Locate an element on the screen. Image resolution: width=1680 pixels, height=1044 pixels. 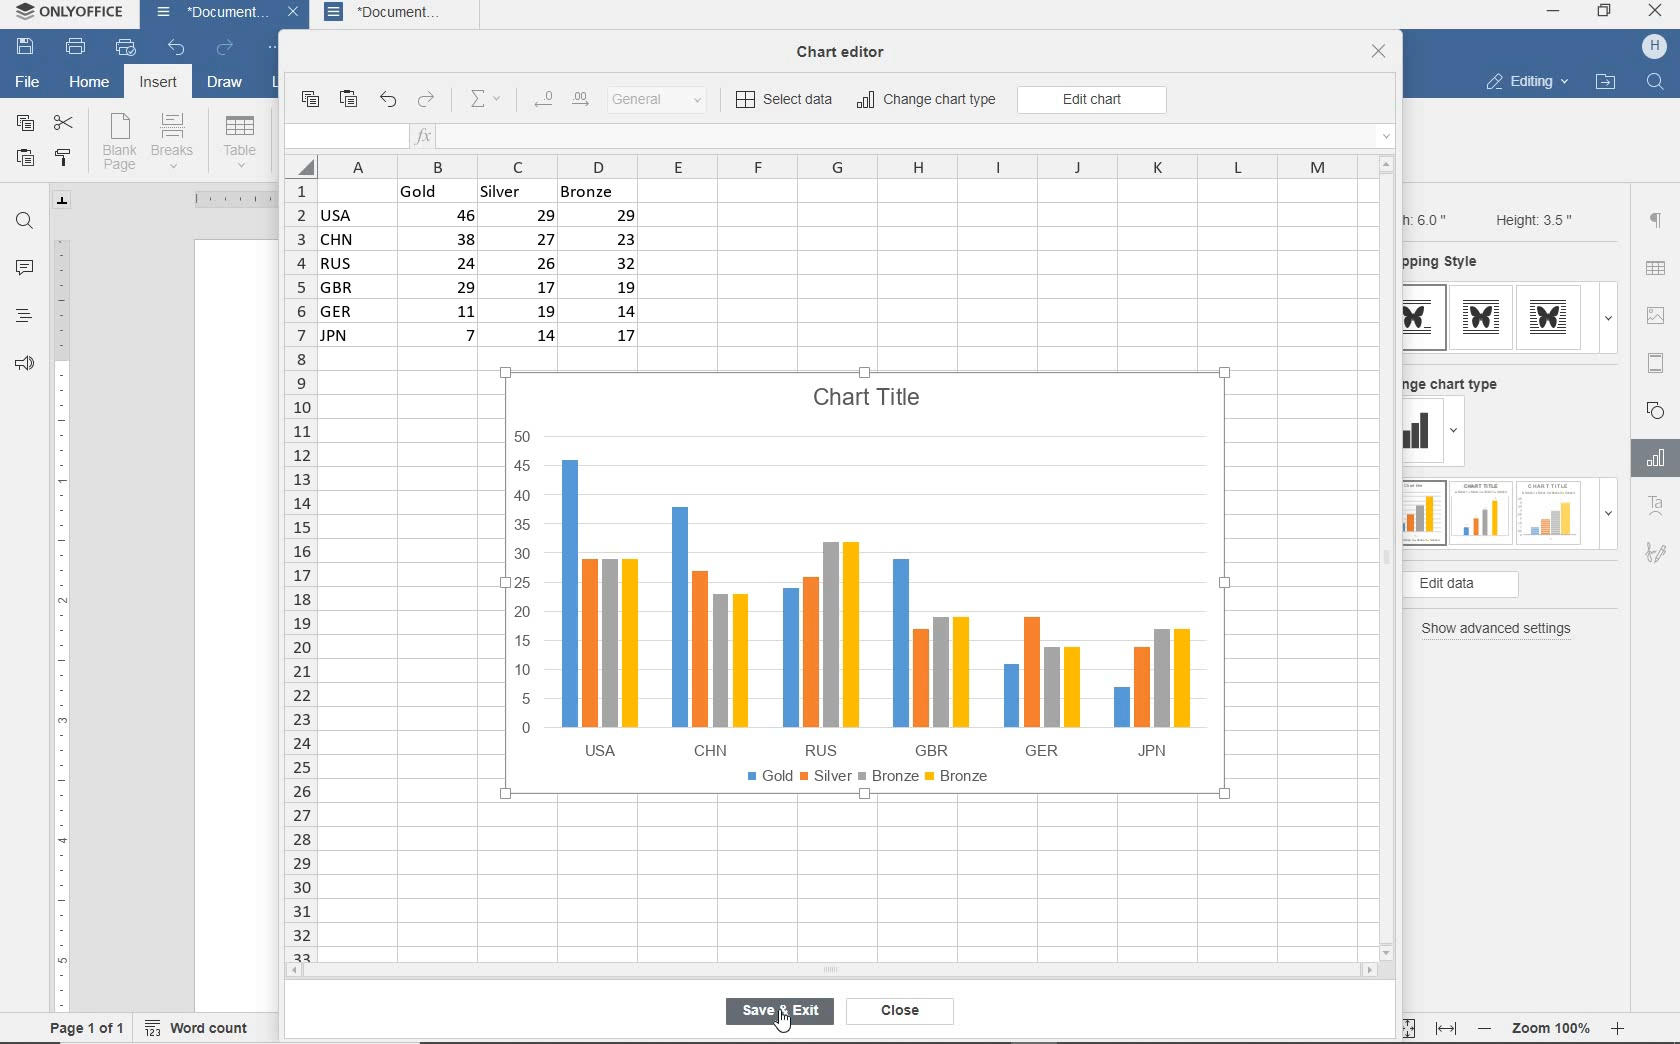
input field is located at coordinates (344, 137).